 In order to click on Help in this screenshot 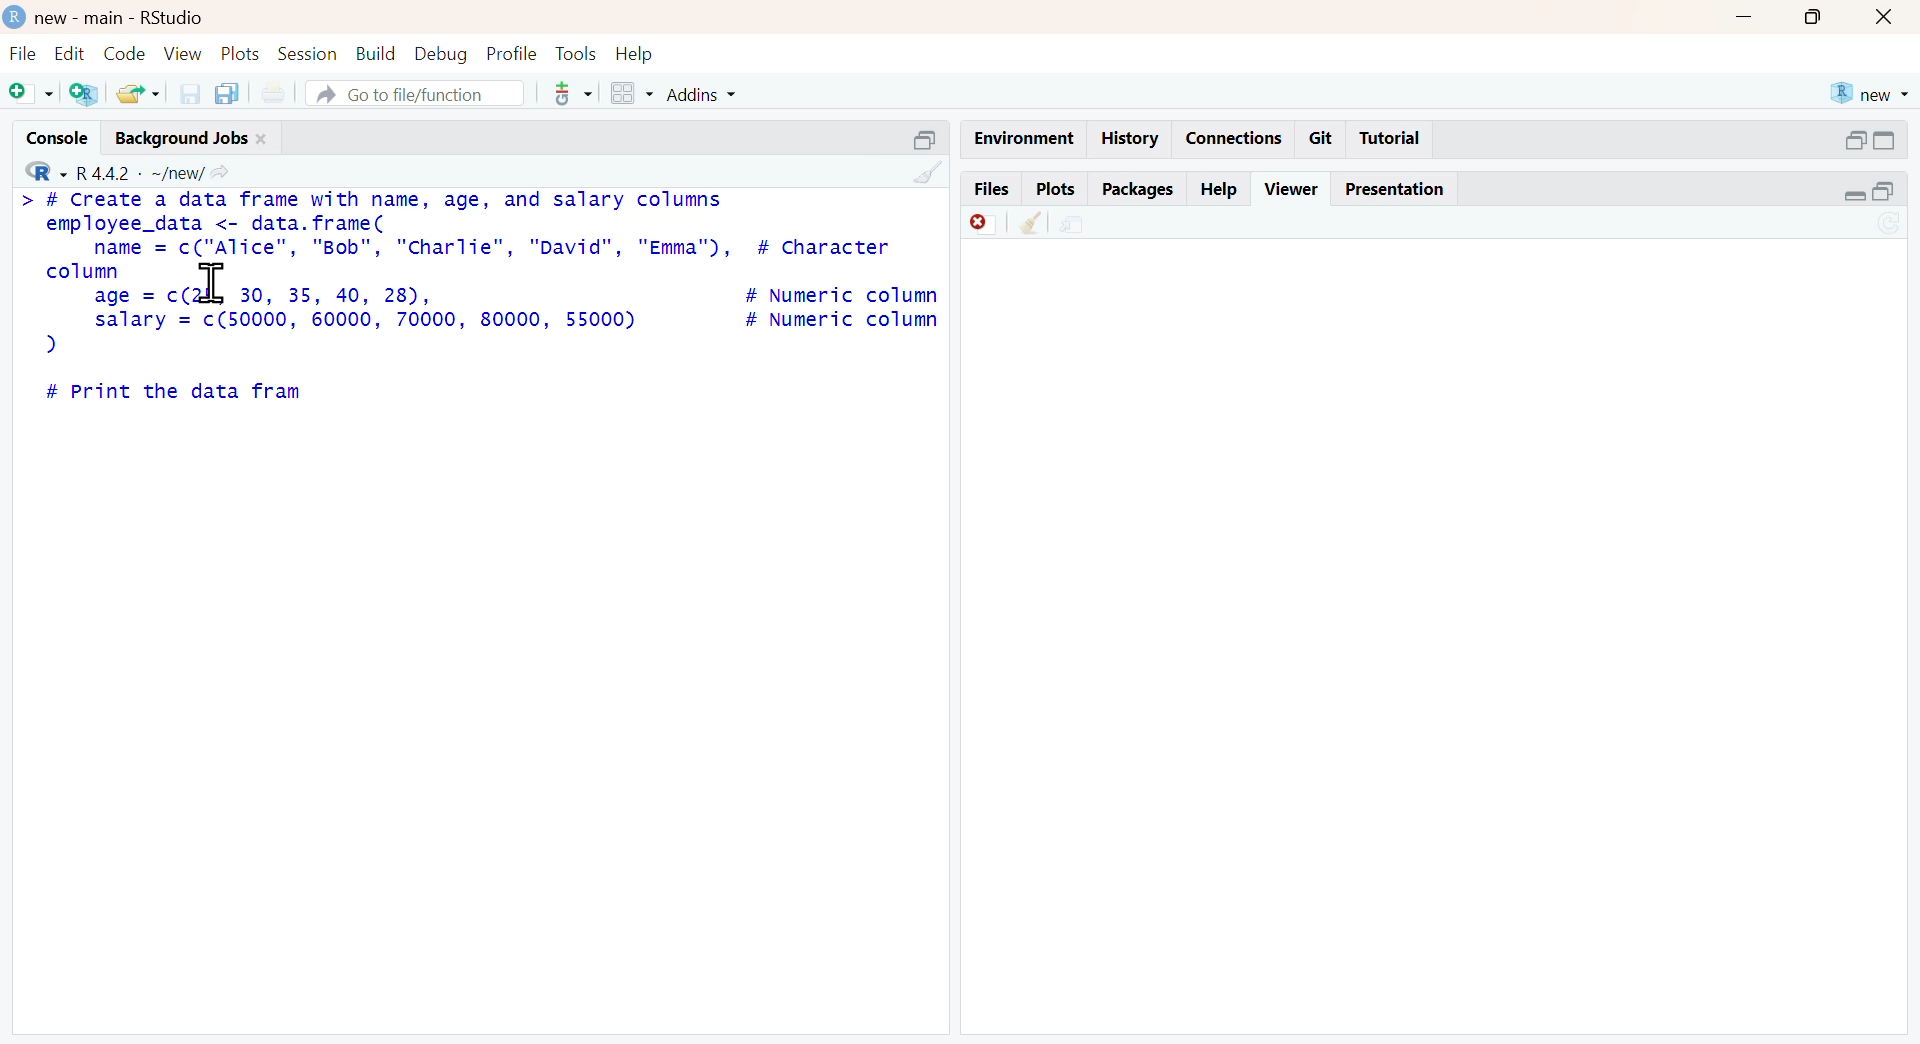, I will do `click(639, 53)`.